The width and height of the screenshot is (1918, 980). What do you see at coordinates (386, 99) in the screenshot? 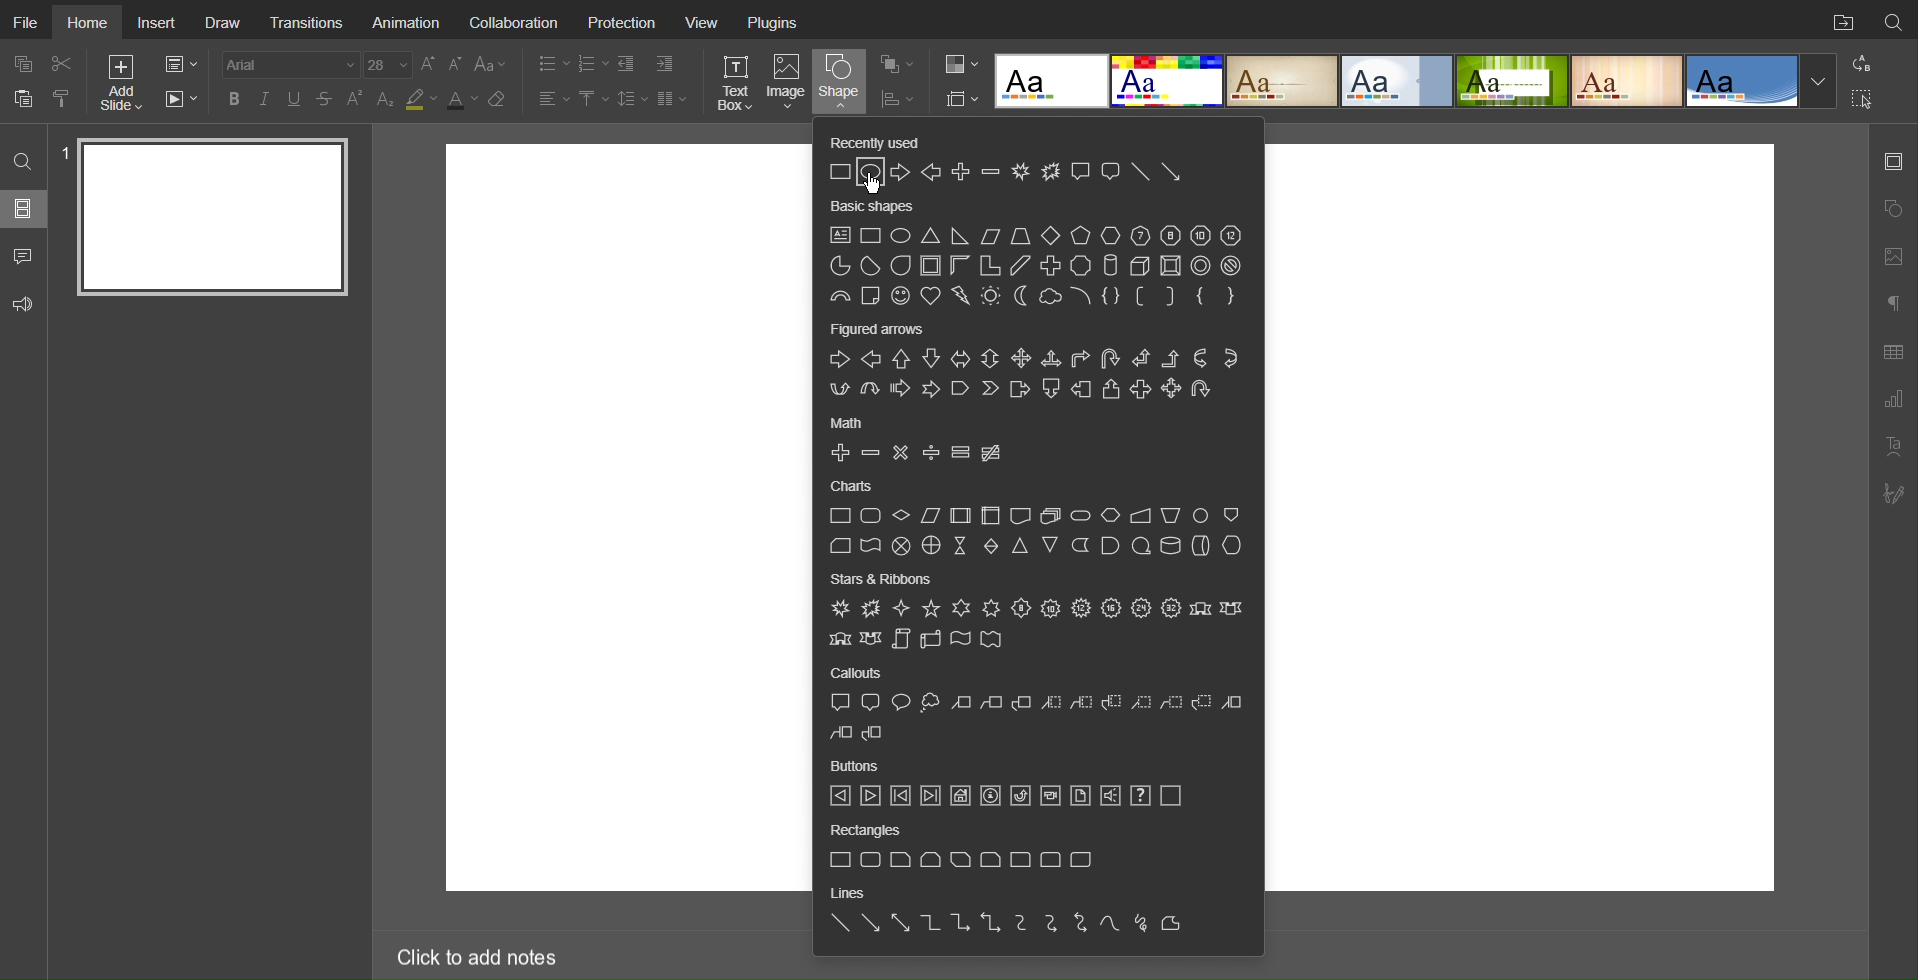
I see `Subscript` at bounding box center [386, 99].